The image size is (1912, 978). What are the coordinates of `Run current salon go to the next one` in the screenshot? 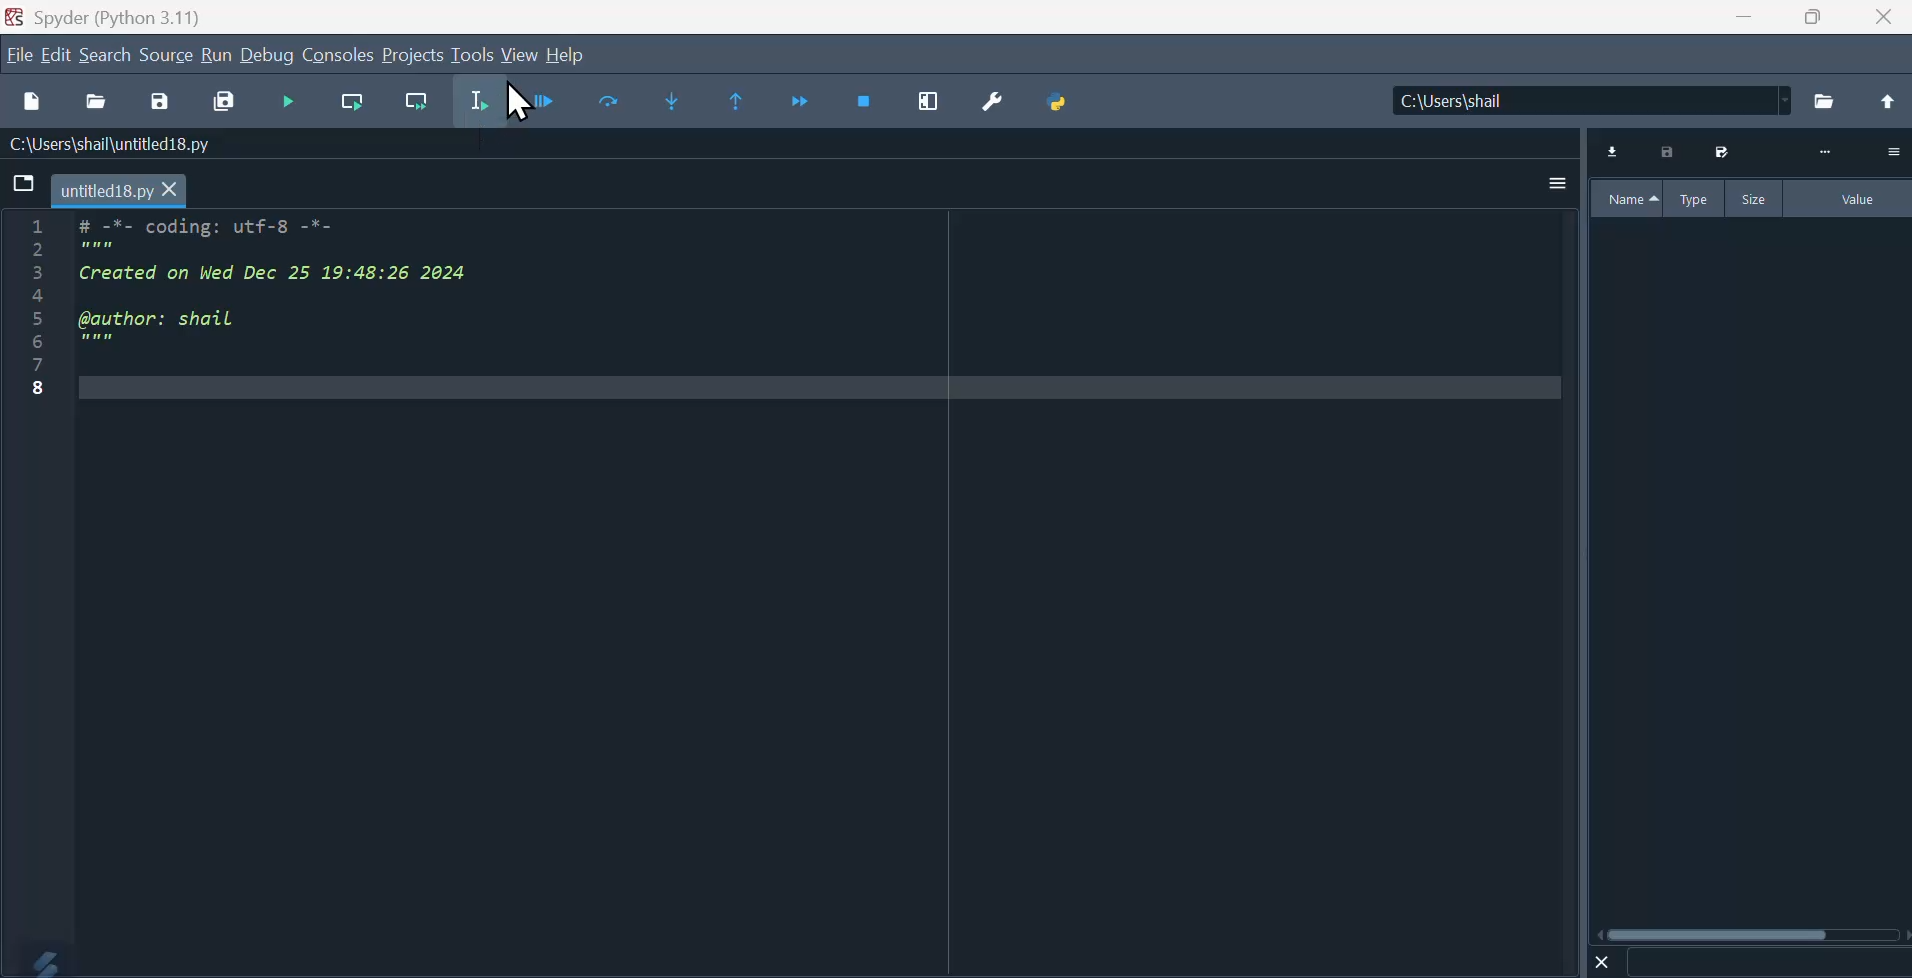 It's located at (416, 102).